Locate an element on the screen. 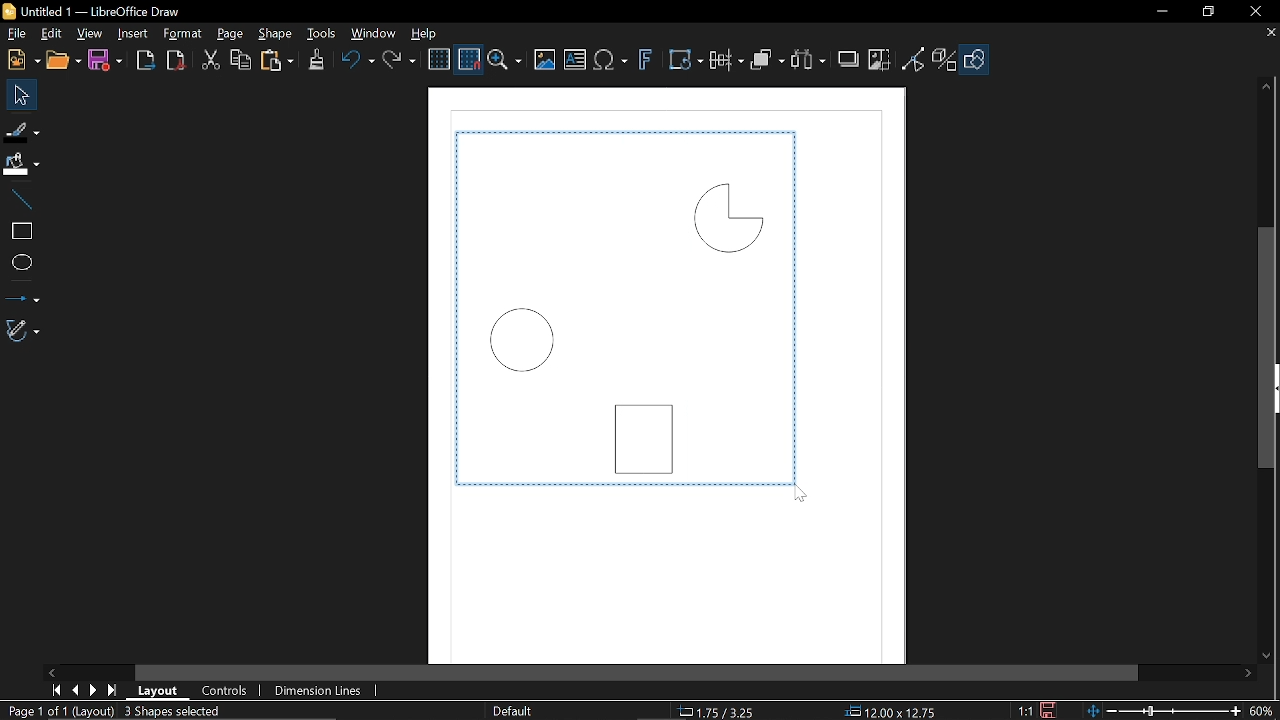 The width and height of the screenshot is (1280, 720). page is located at coordinates (234, 35).